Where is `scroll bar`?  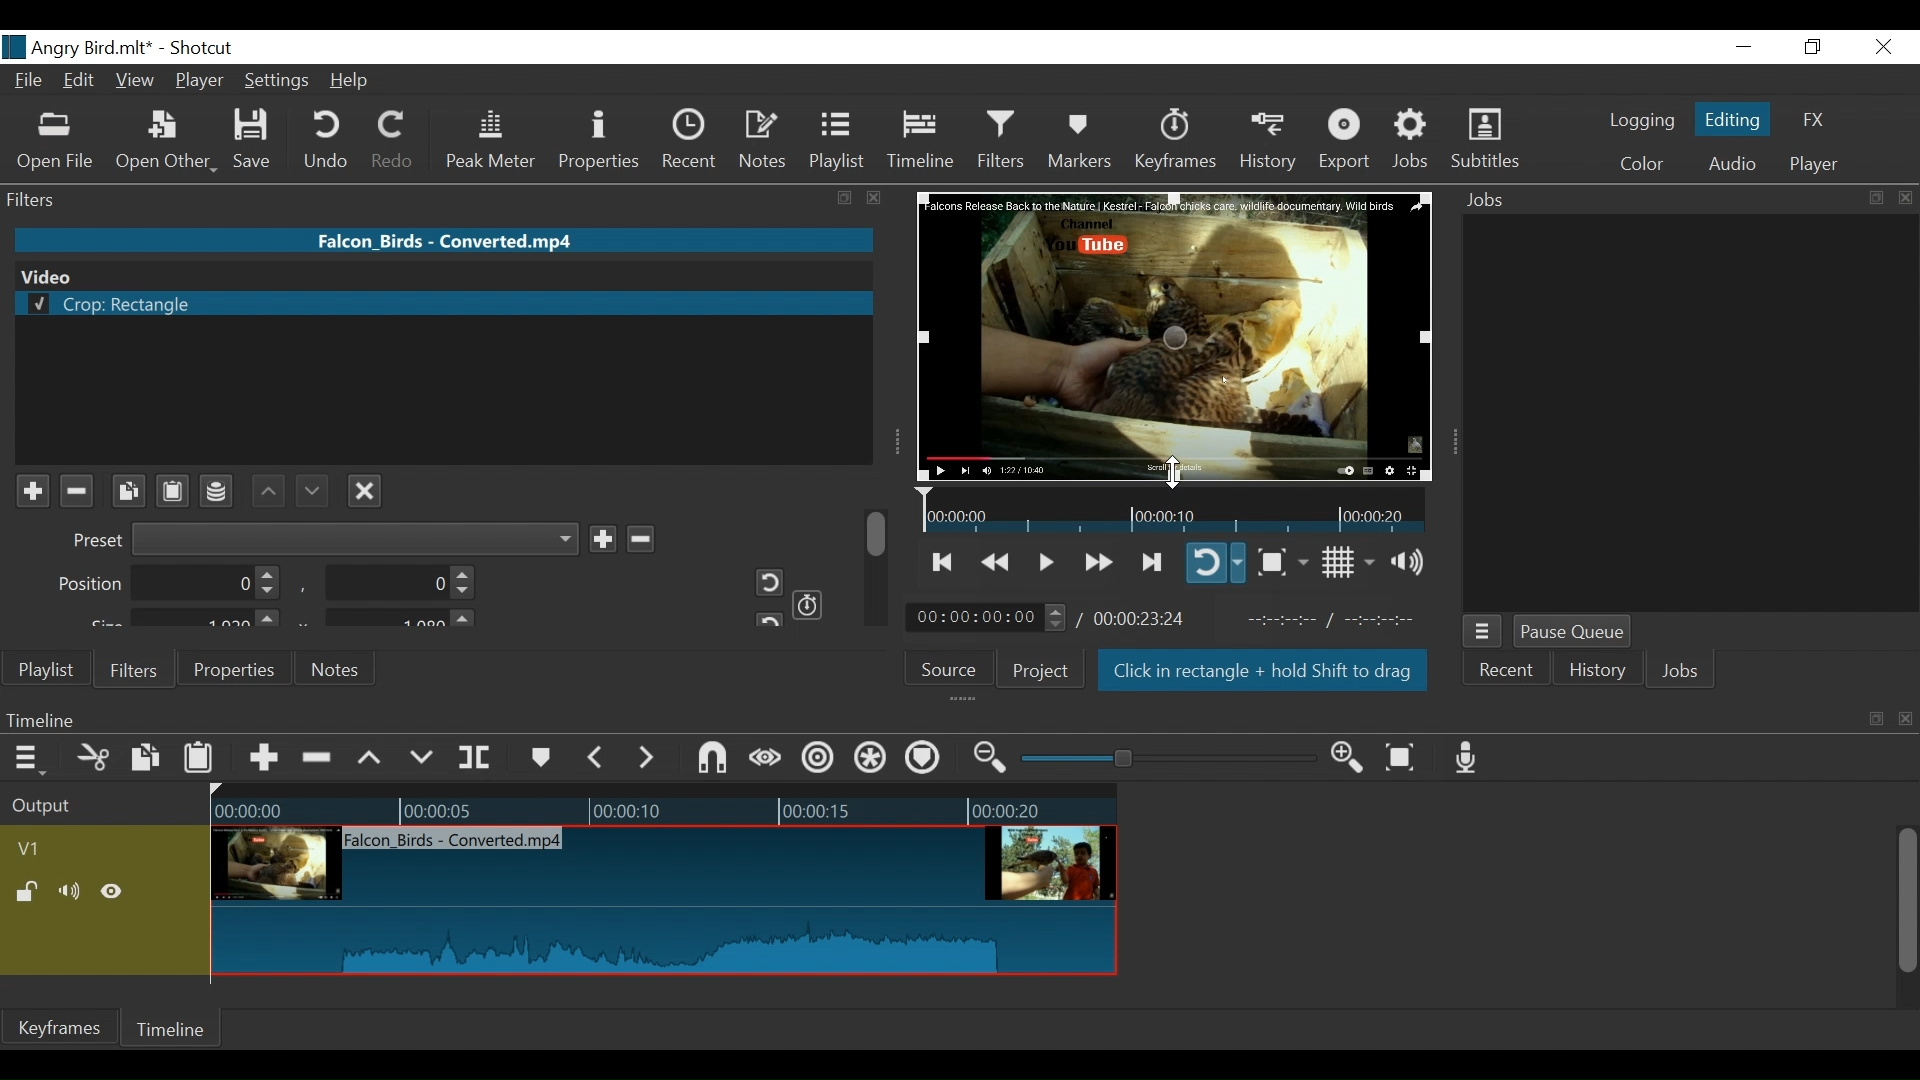
scroll bar is located at coordinates (878, 532).